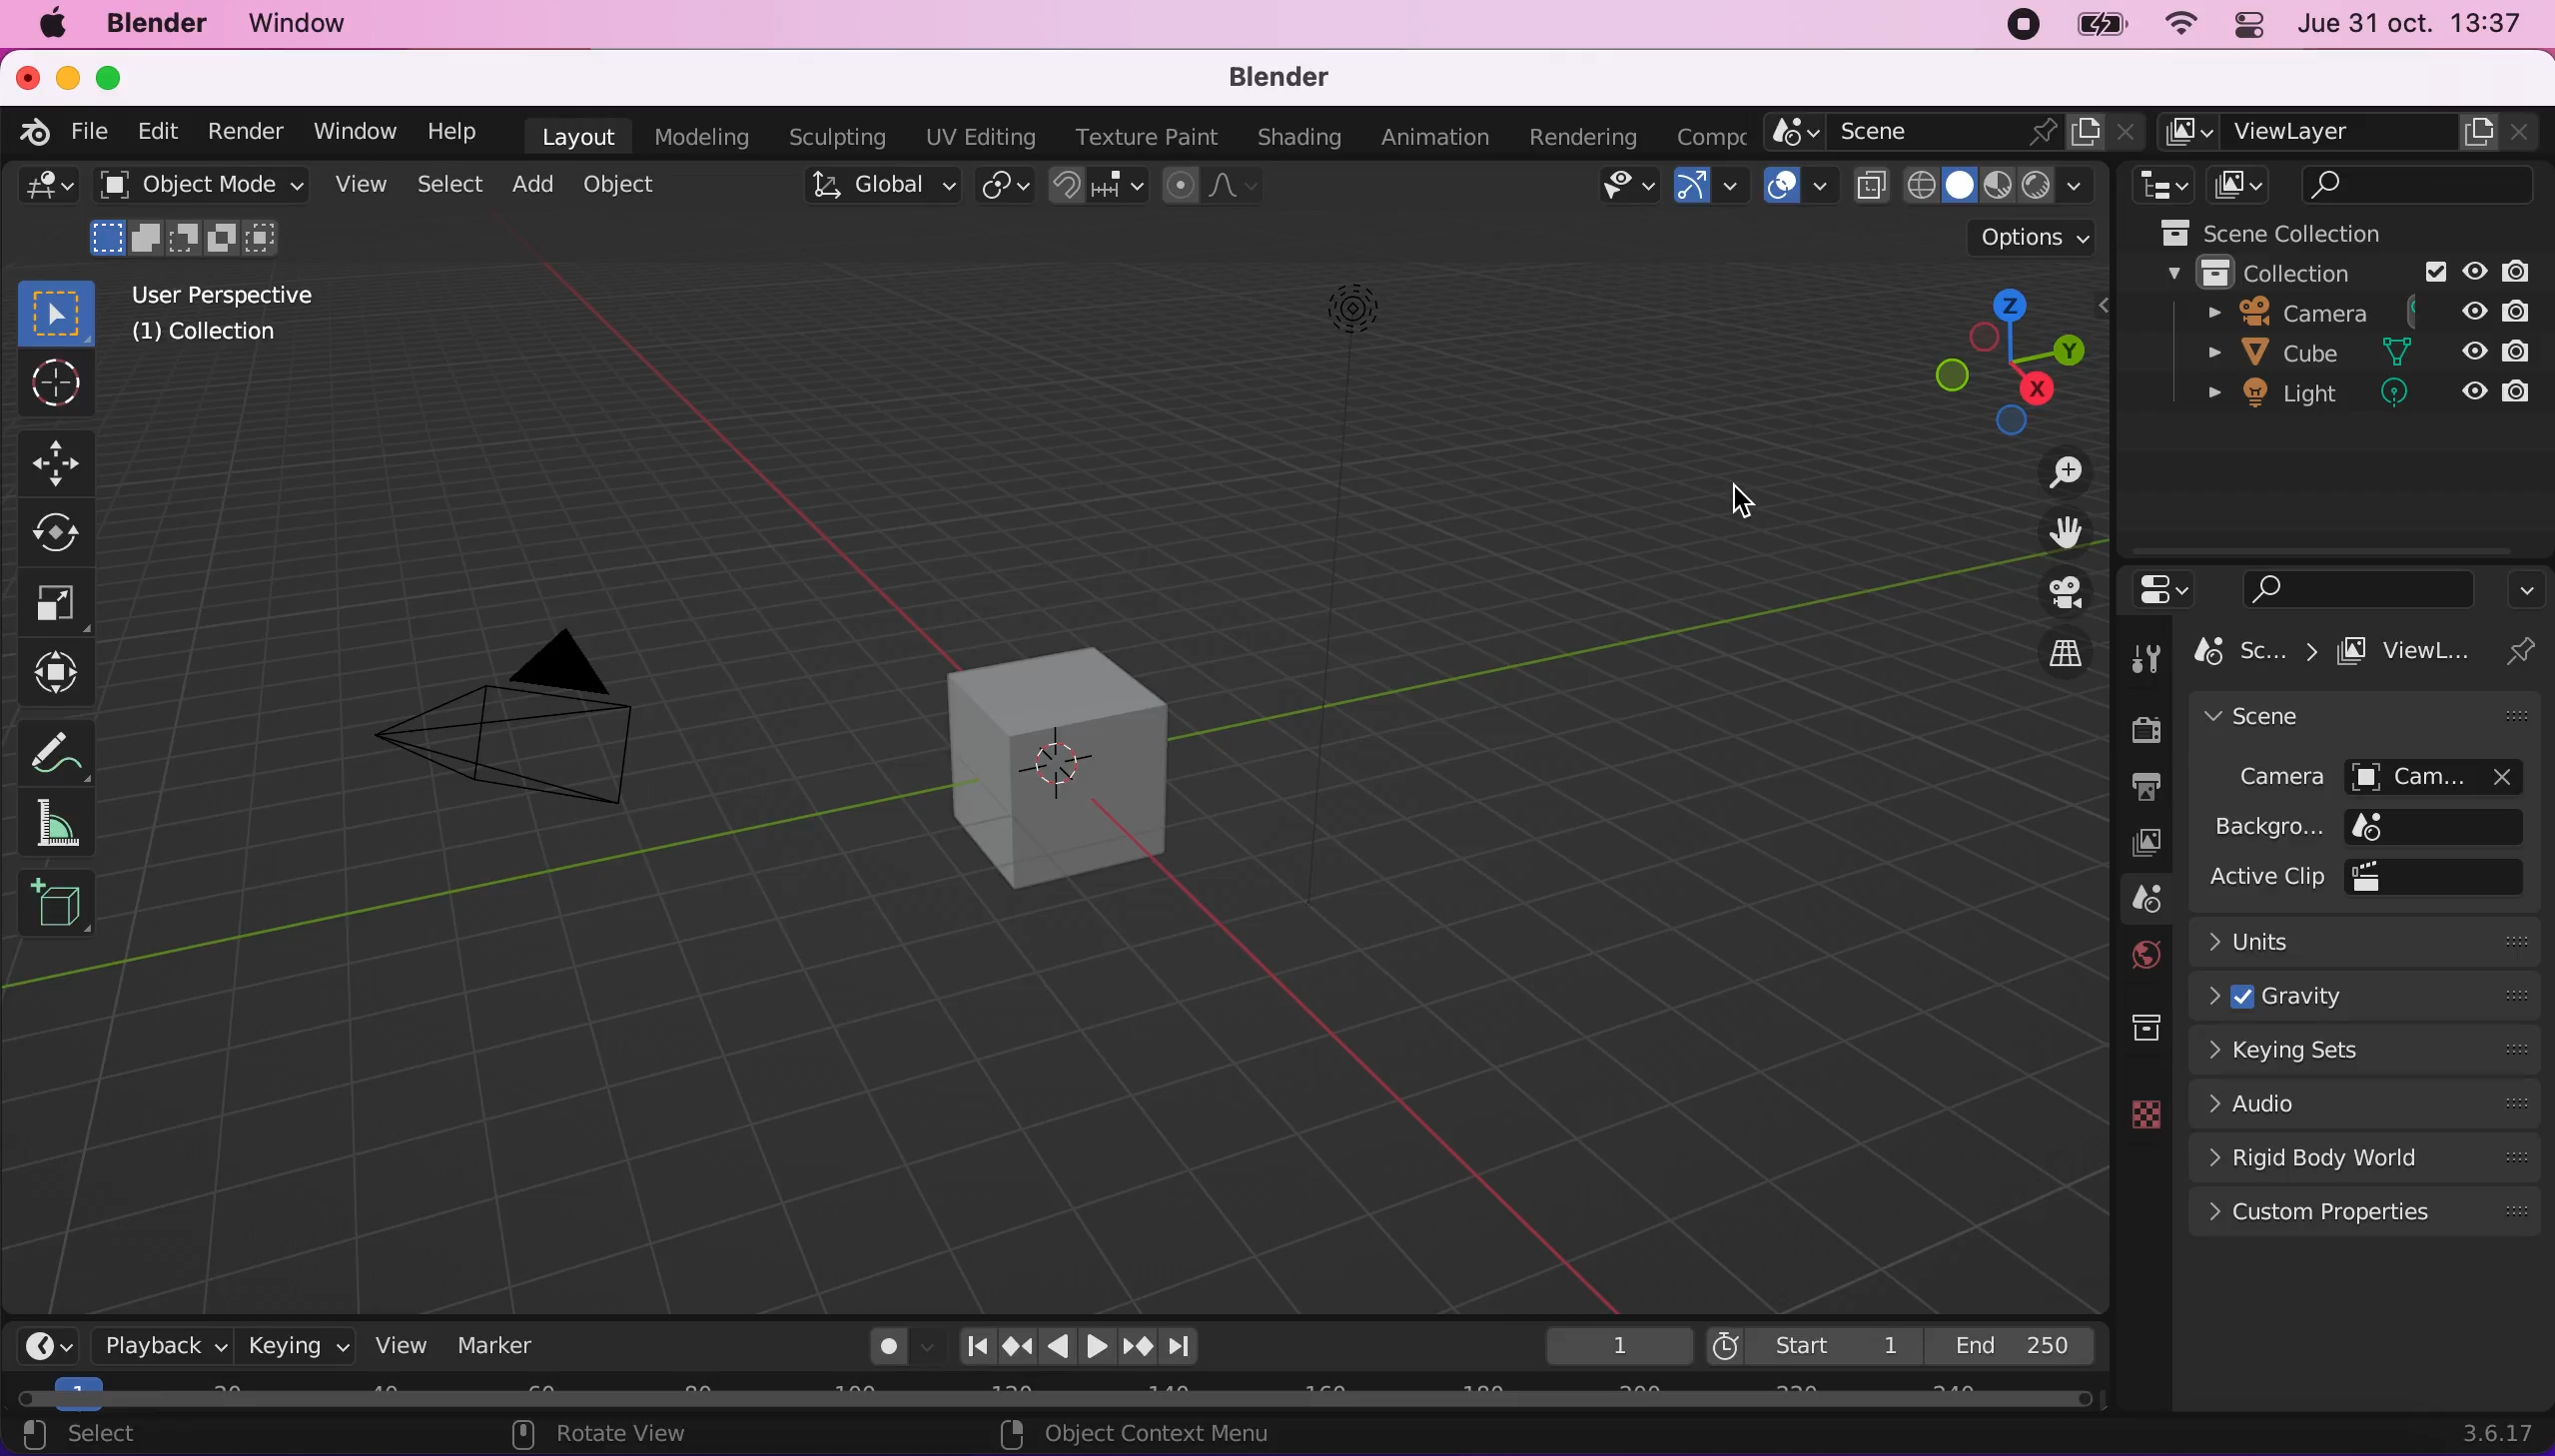 The width and height of the screenshot is (2555, 1456). I want to click on collection, so click(2351, 269).